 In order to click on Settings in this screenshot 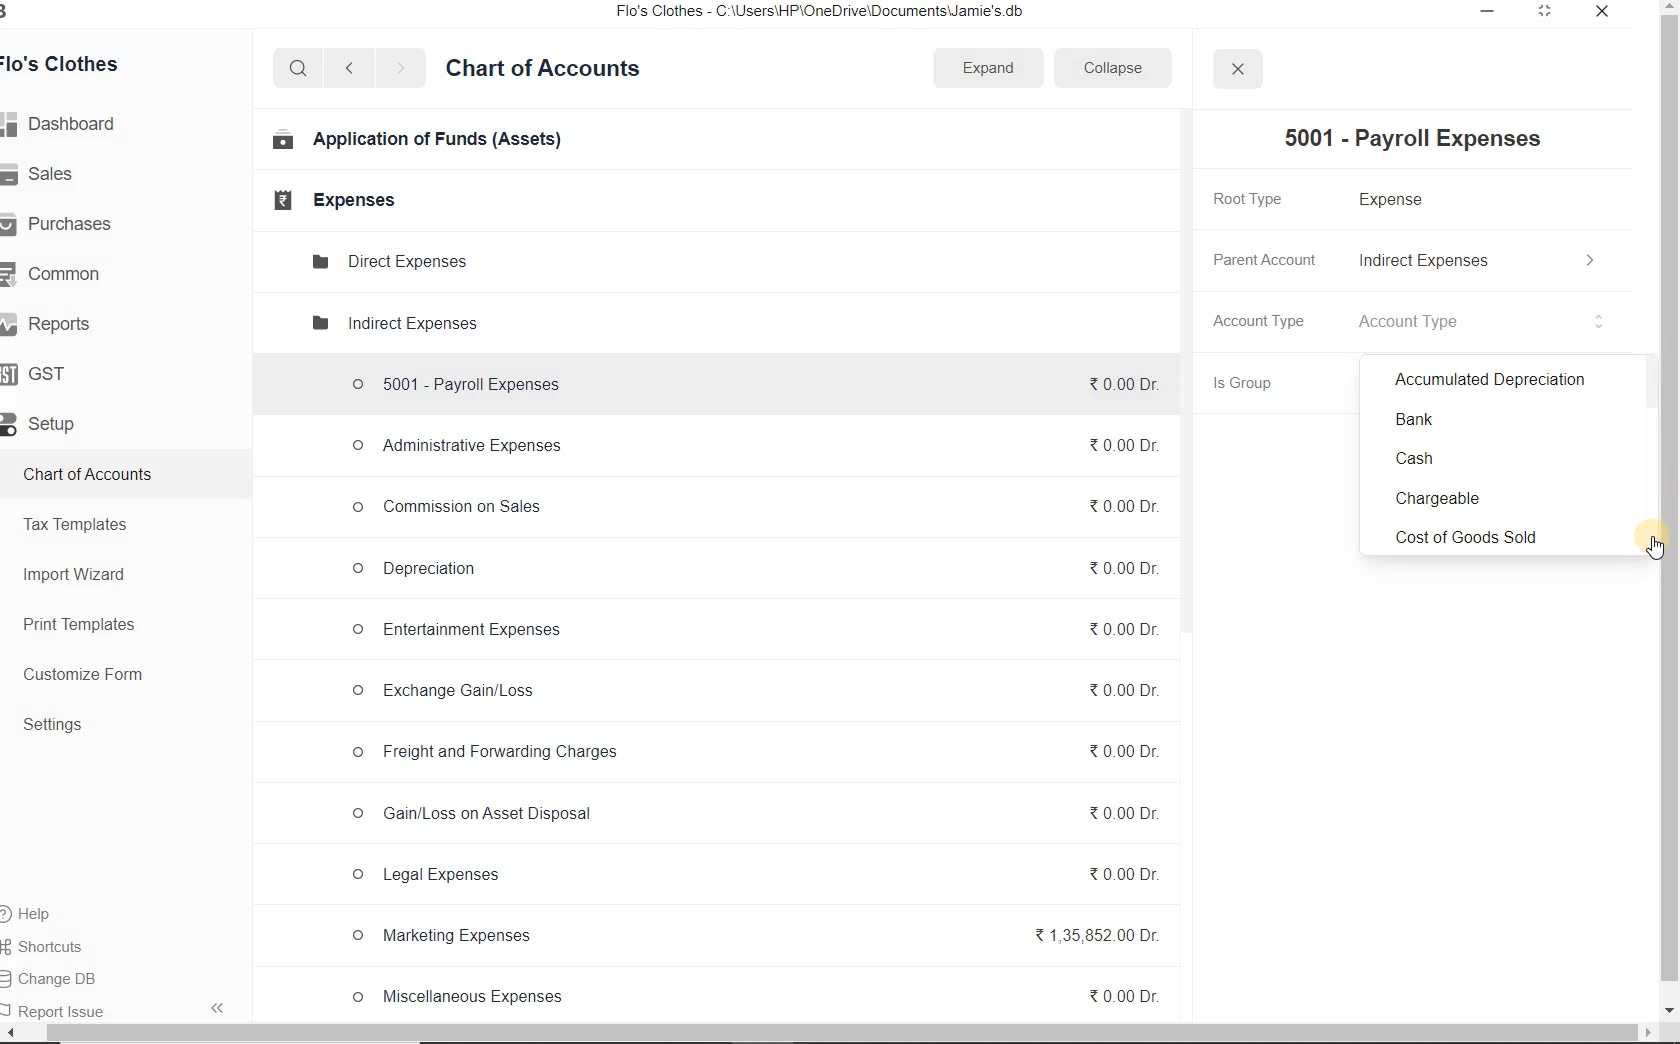, I will do `click(59, 724)`.